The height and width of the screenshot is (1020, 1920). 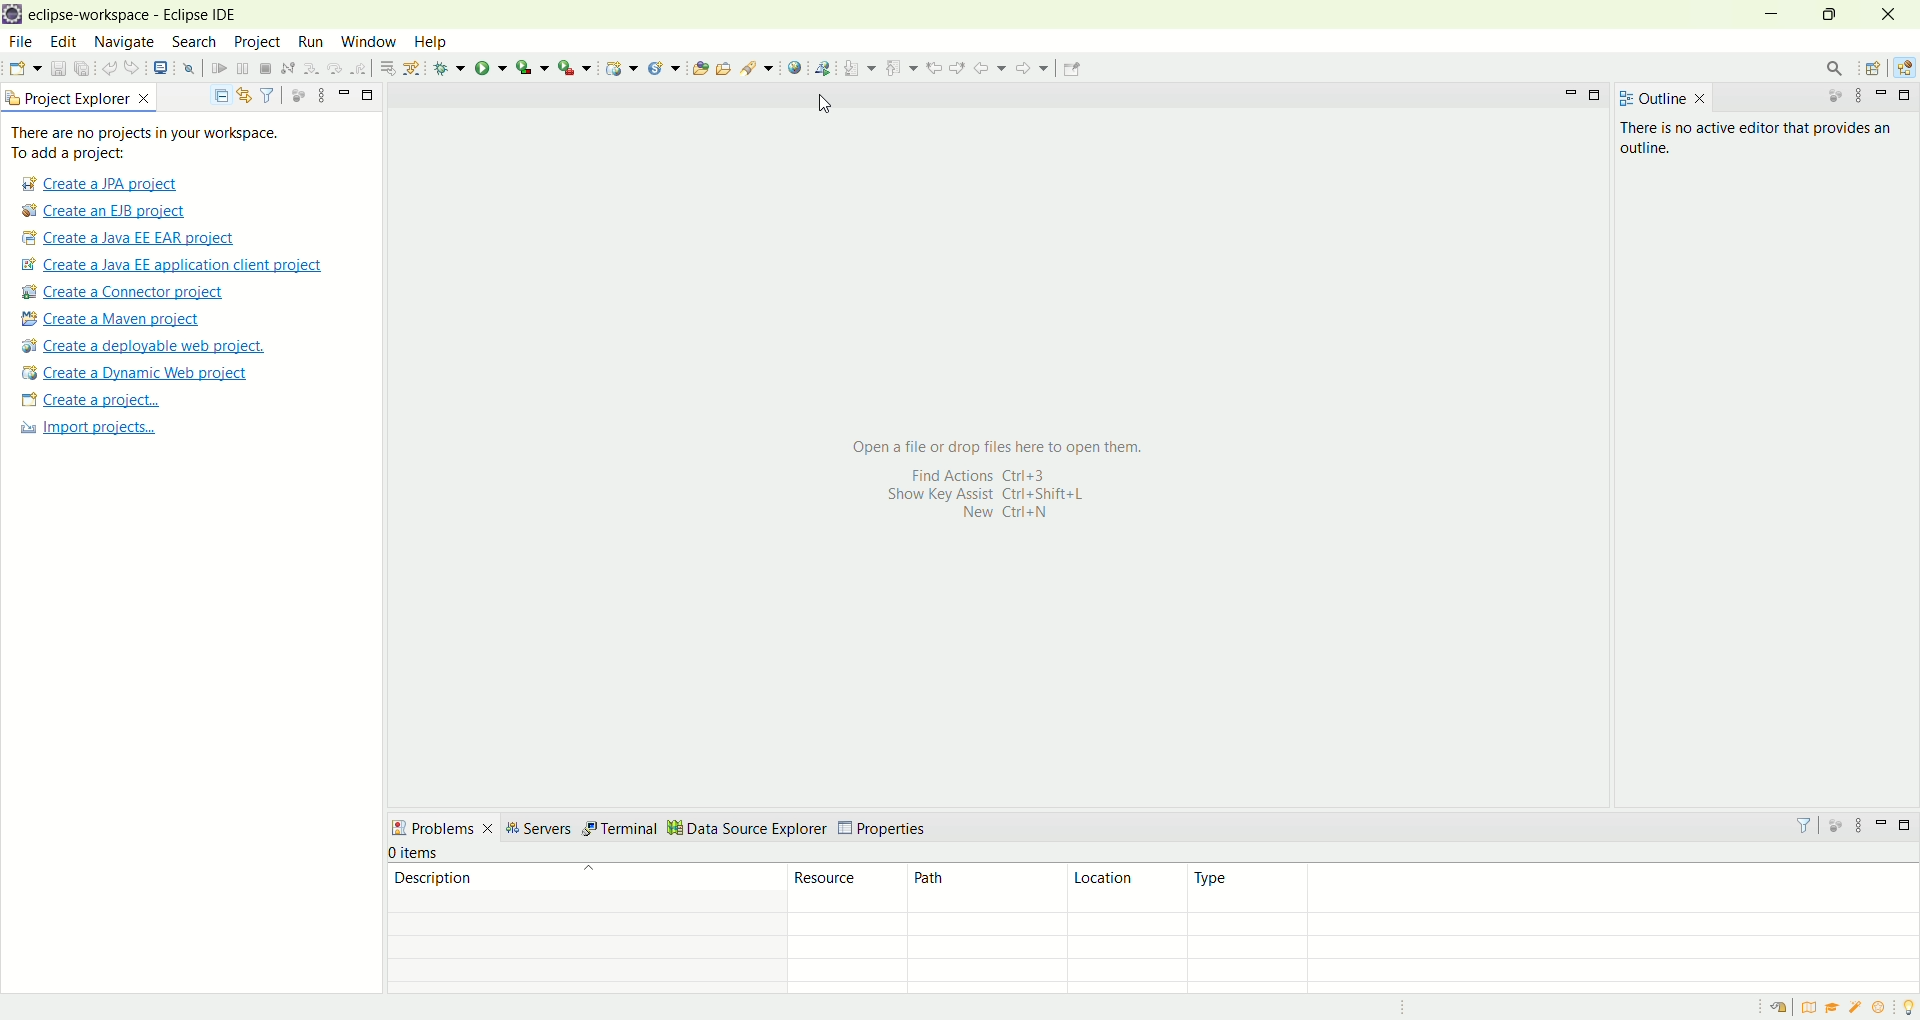 I want to click on minimize, so click(x=344, y=92).